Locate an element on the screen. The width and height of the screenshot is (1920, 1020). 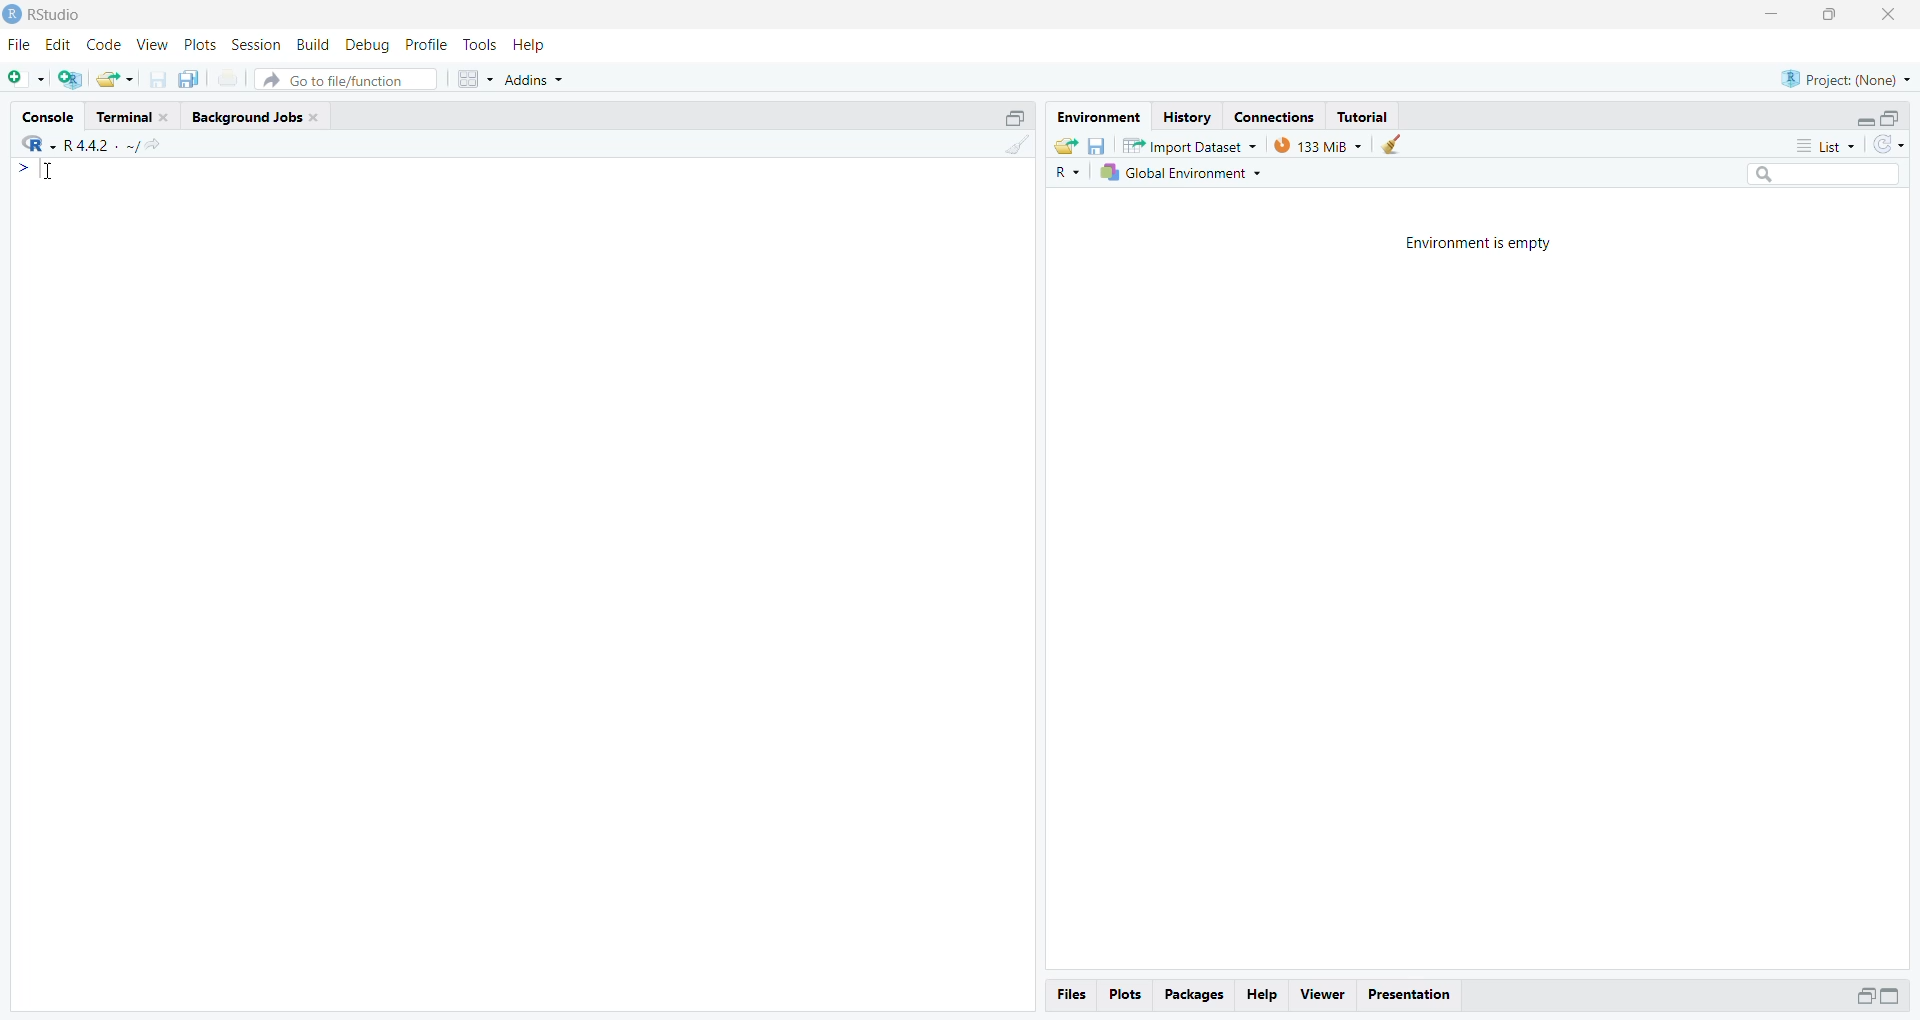
Project (Name) is located at coordinates (1847, 81).